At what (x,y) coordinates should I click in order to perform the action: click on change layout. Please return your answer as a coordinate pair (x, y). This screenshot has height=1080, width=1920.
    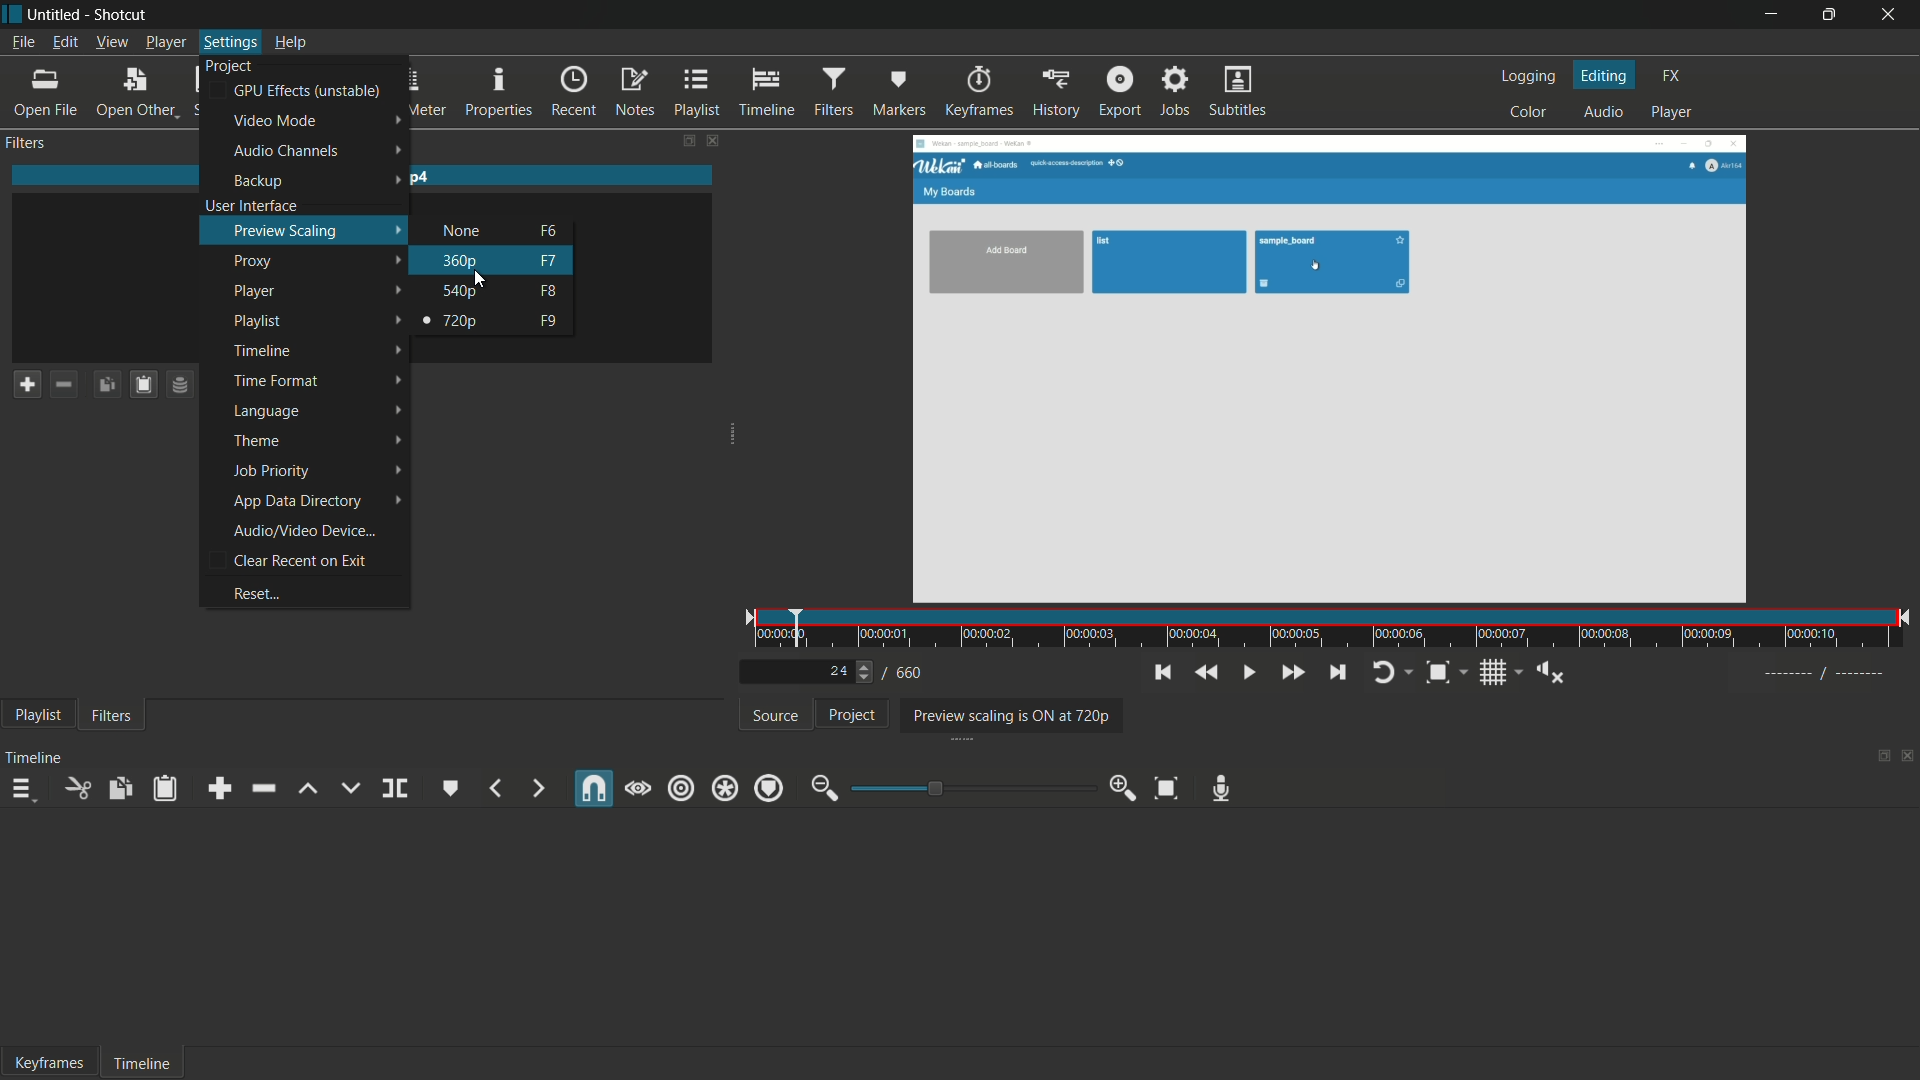
    Looking at the image, I should click on (1880, 758).